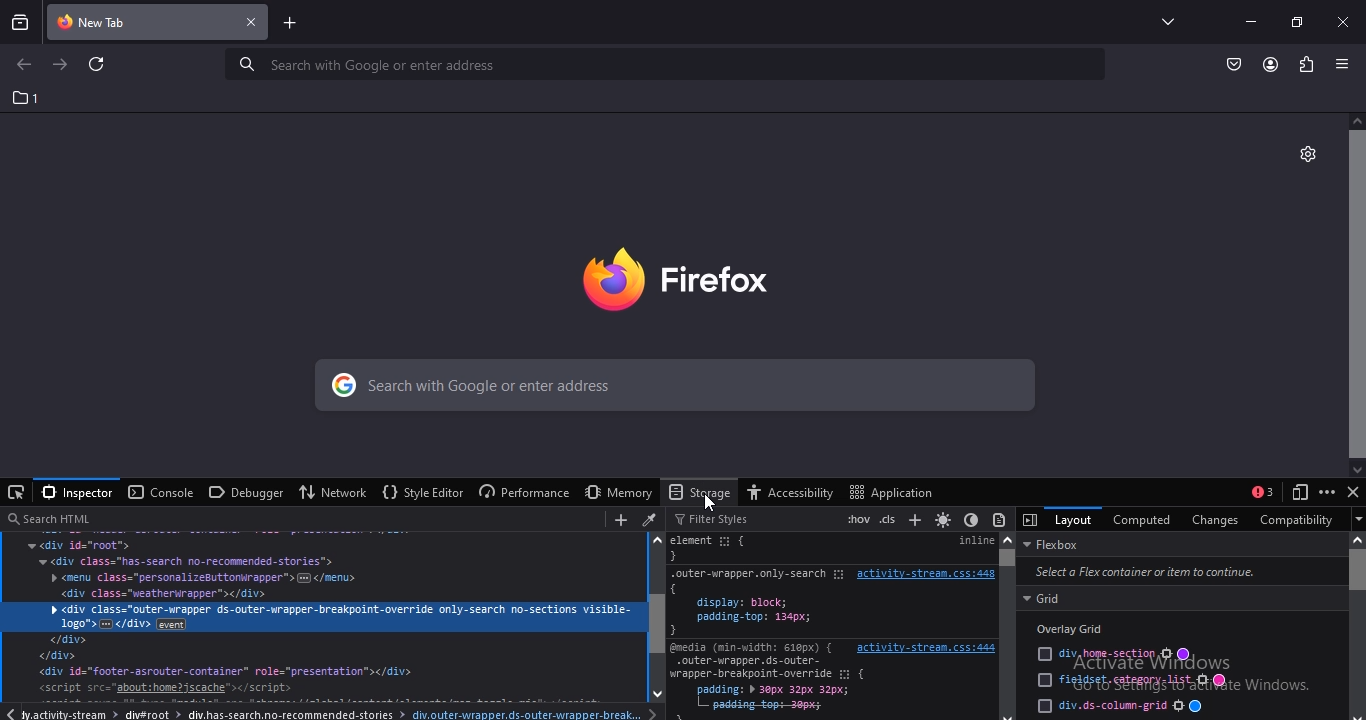  What do you see at coordinates (1031, 519) in the screenshot?
I see `toggle off the 3-pane inspector` at bounding box center [1031, 519].